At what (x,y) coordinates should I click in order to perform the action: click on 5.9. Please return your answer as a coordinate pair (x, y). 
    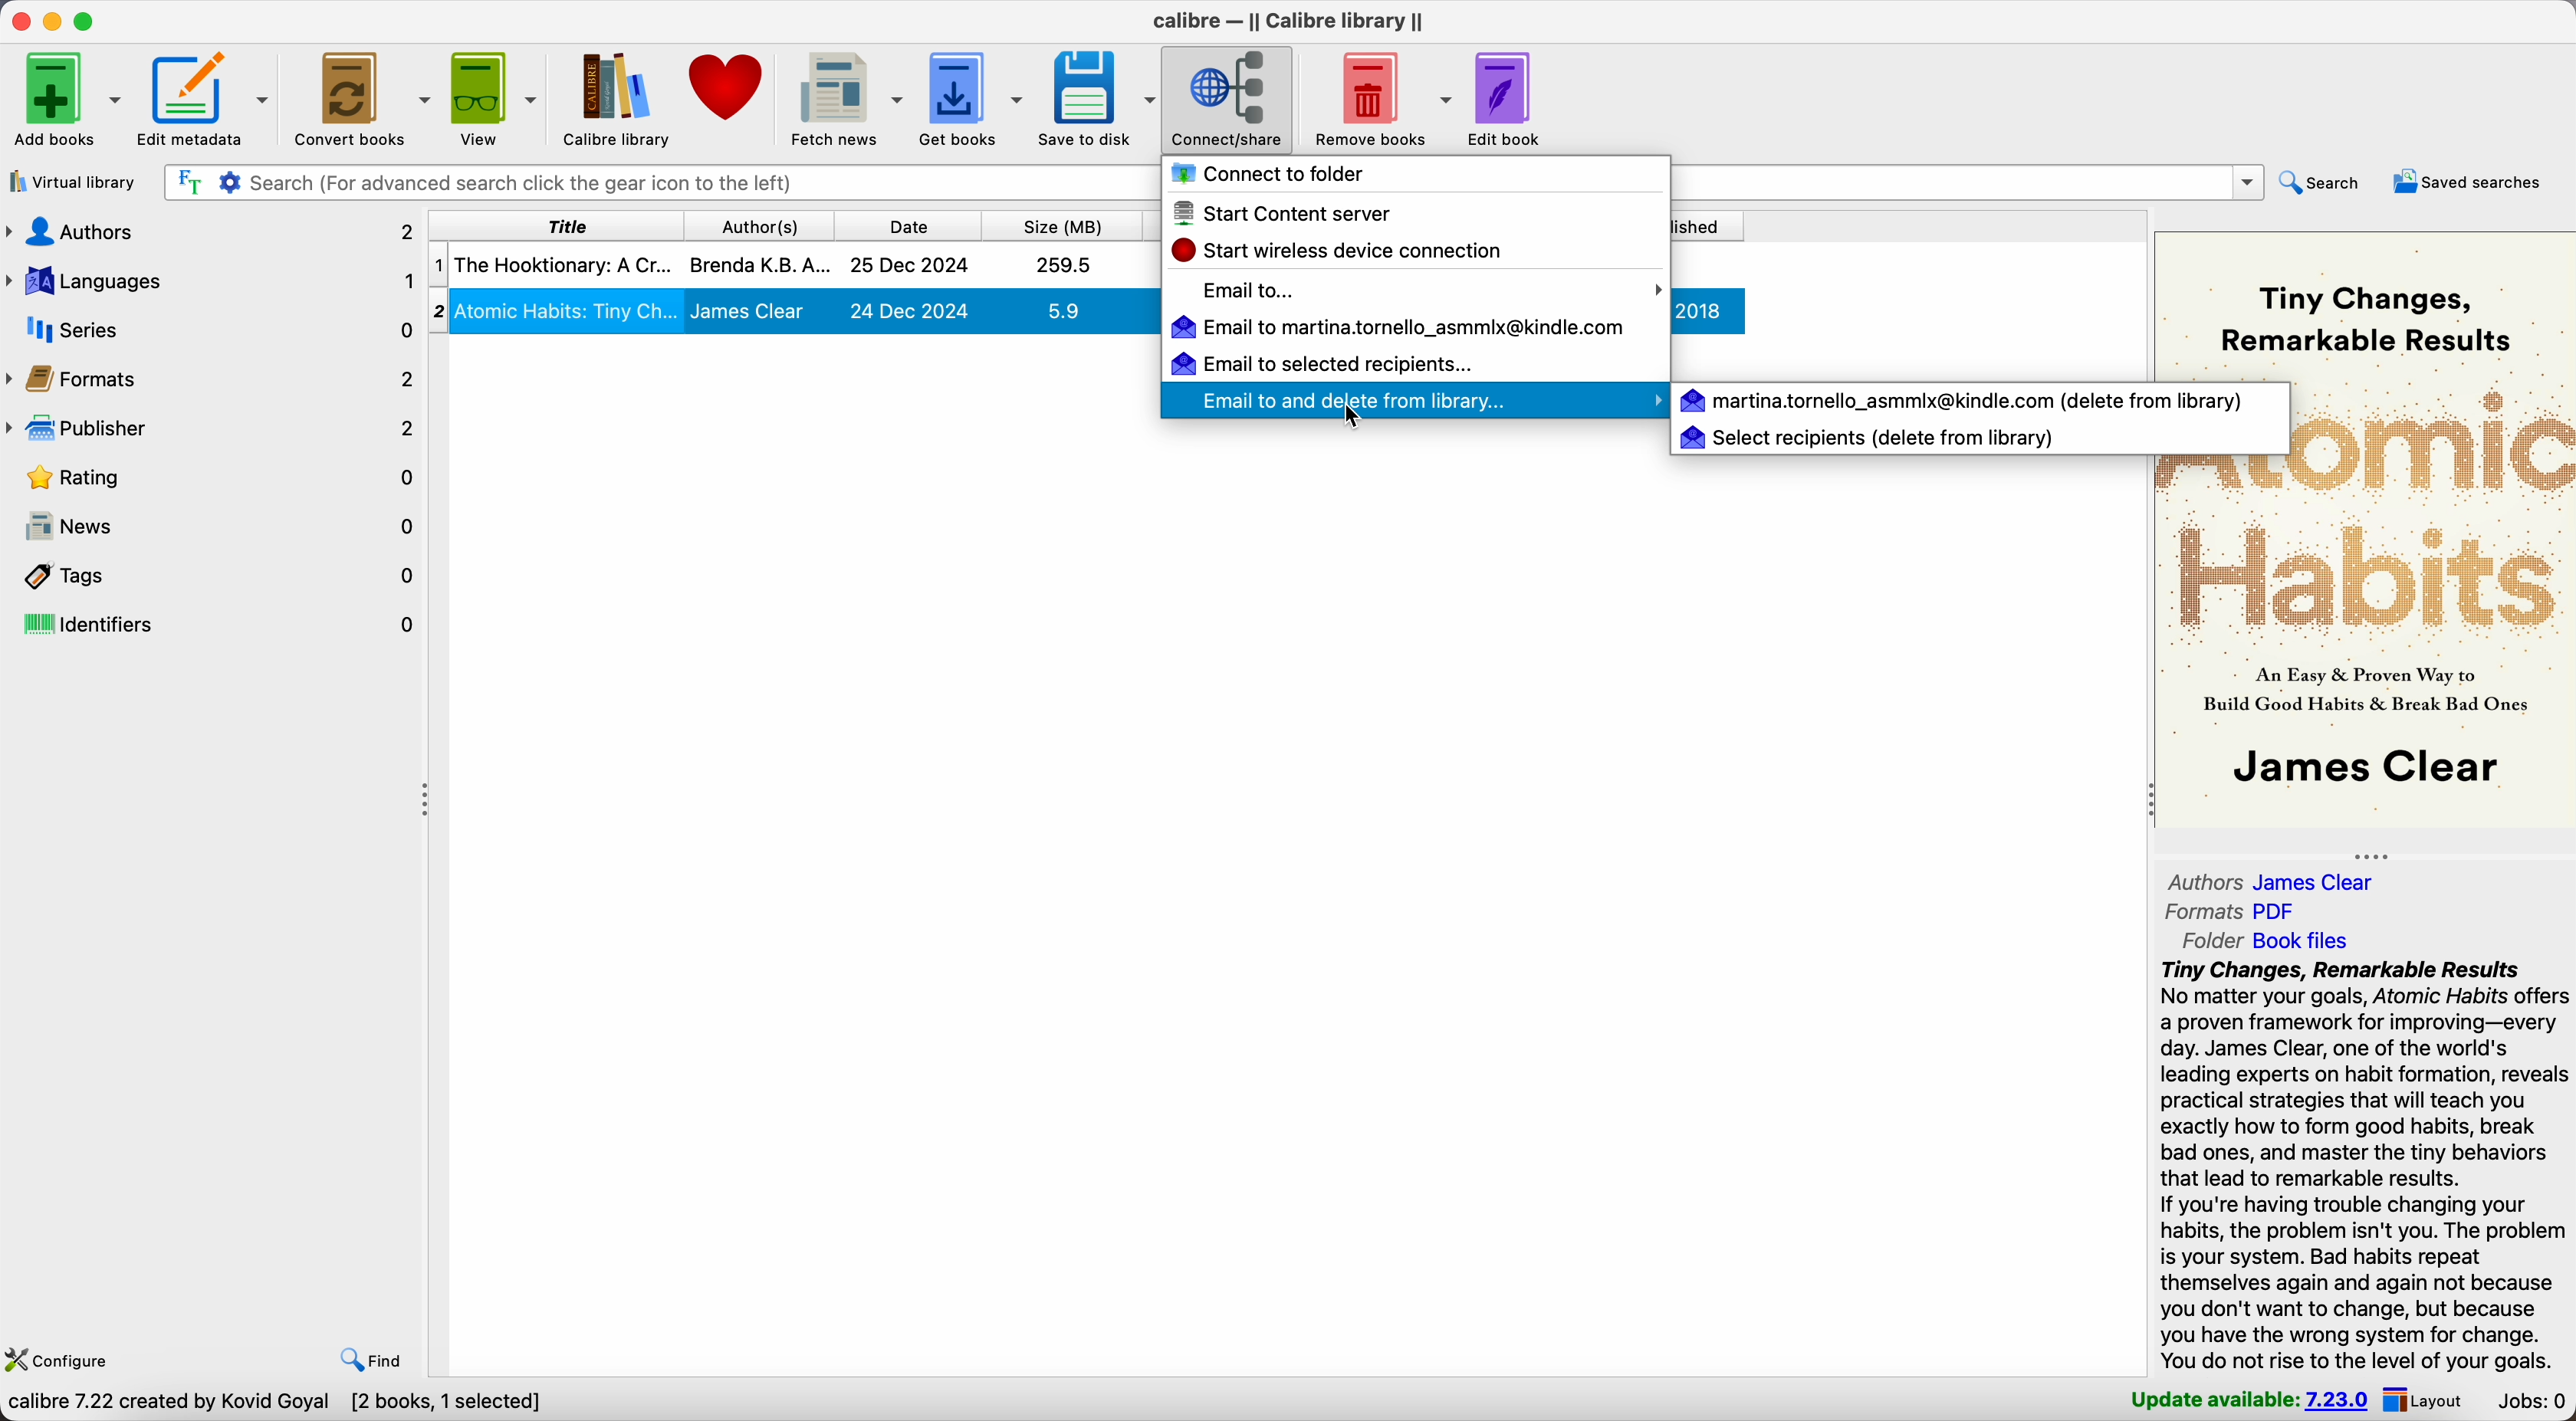
    Looking at the image, I should click on (1063, 310).